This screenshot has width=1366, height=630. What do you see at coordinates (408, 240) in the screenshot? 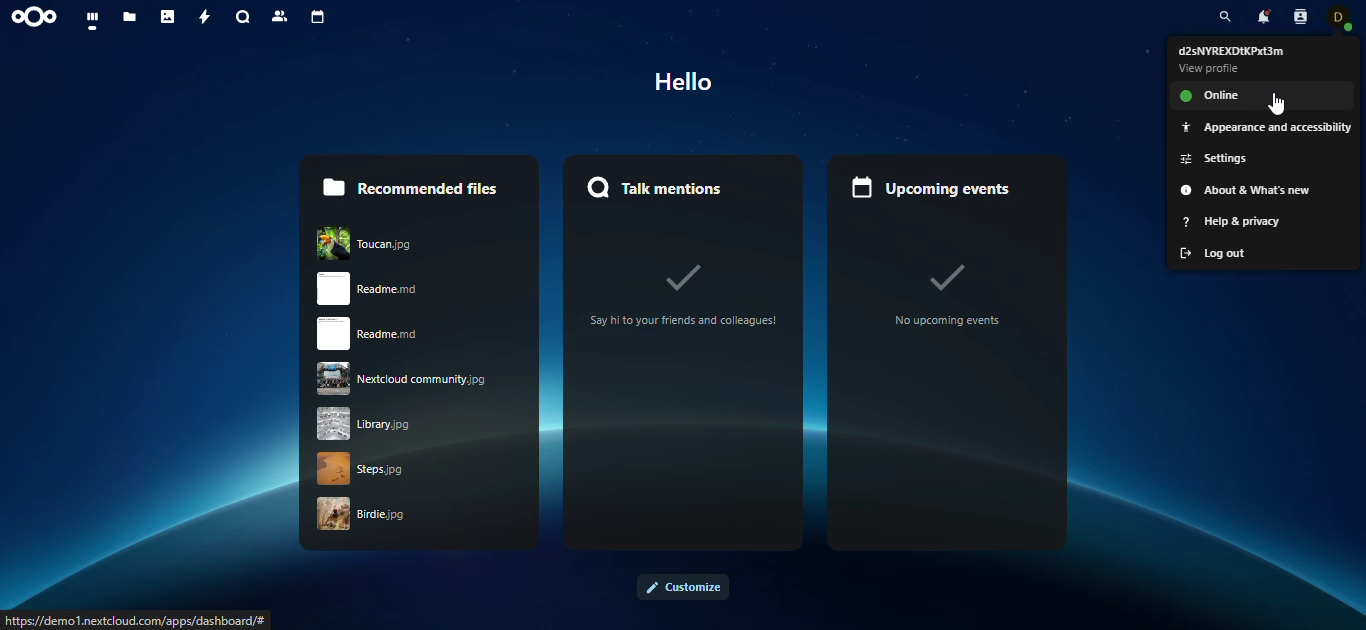
I see `Toucan.JPG` at bounding box center [408, 240].